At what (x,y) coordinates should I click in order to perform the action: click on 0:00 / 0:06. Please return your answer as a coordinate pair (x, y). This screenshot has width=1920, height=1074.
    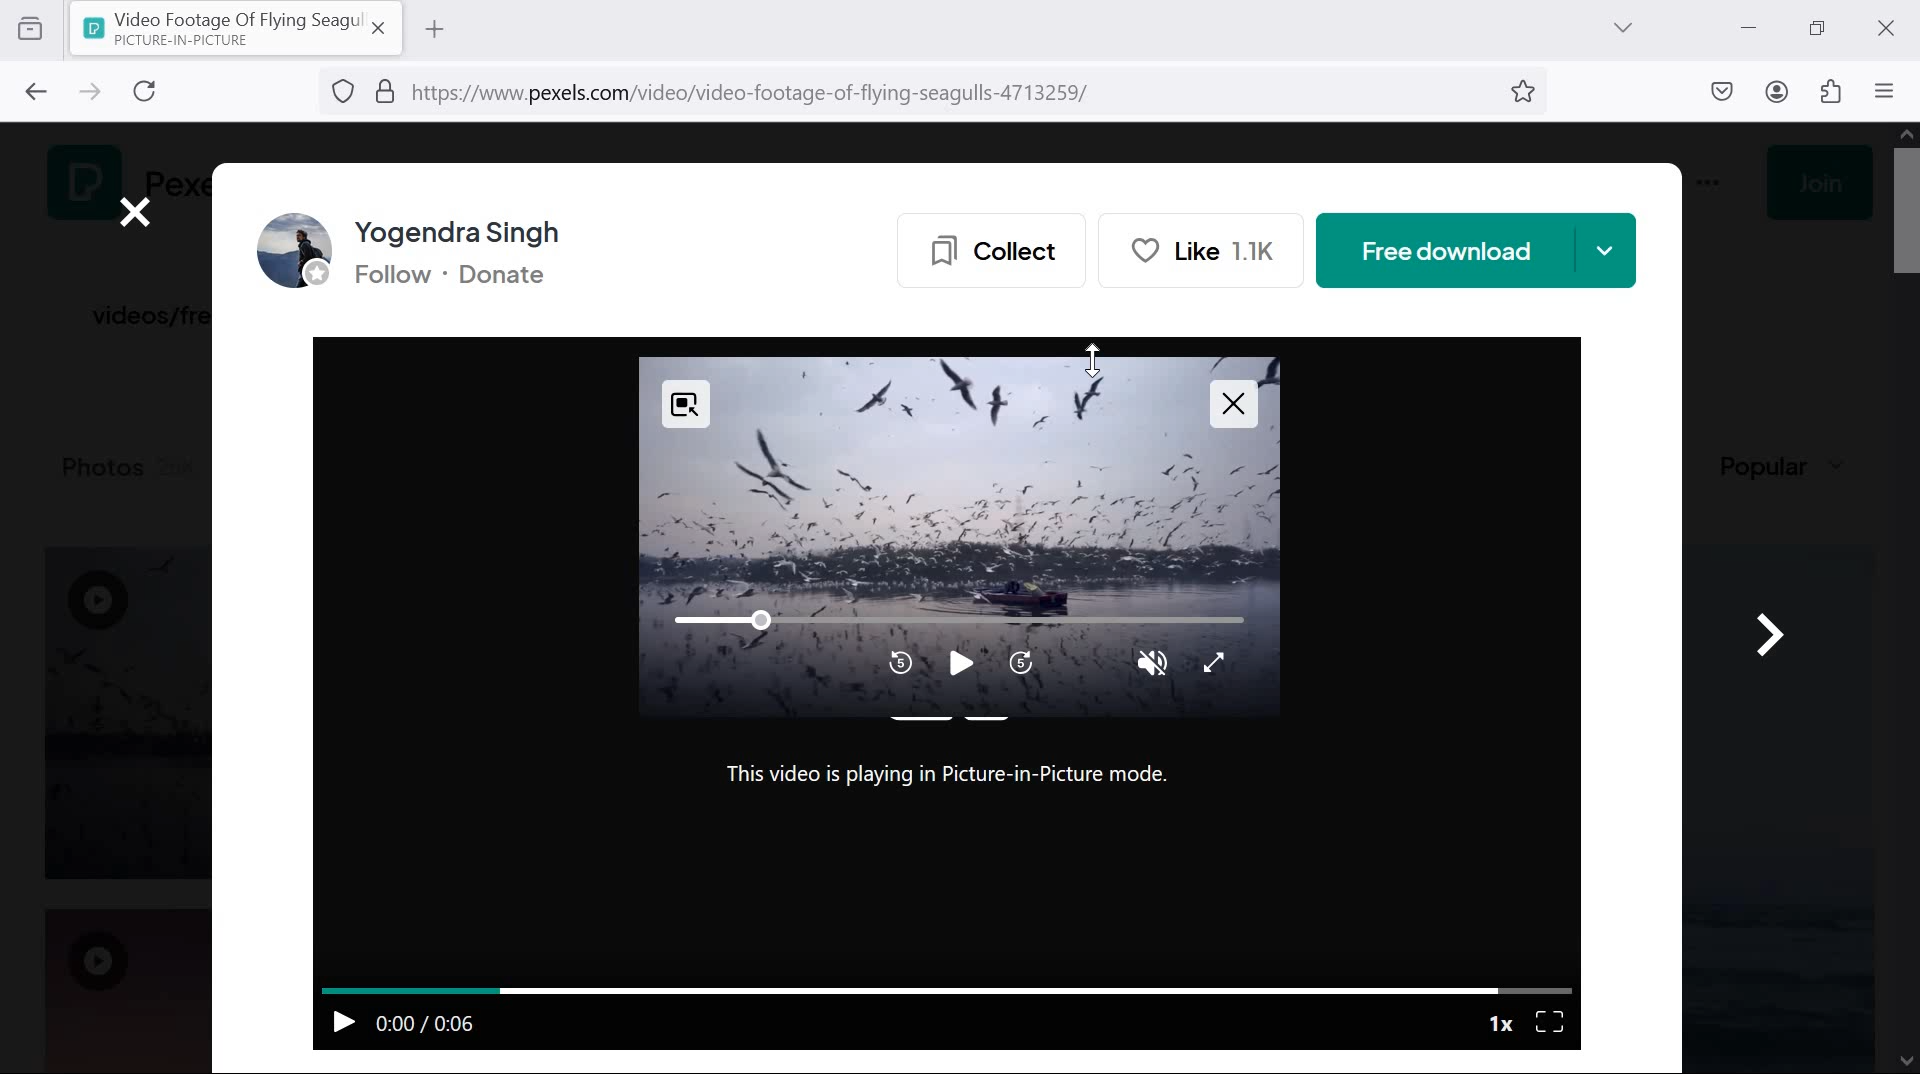
    Looking at the image, I should click on (431, 1022).